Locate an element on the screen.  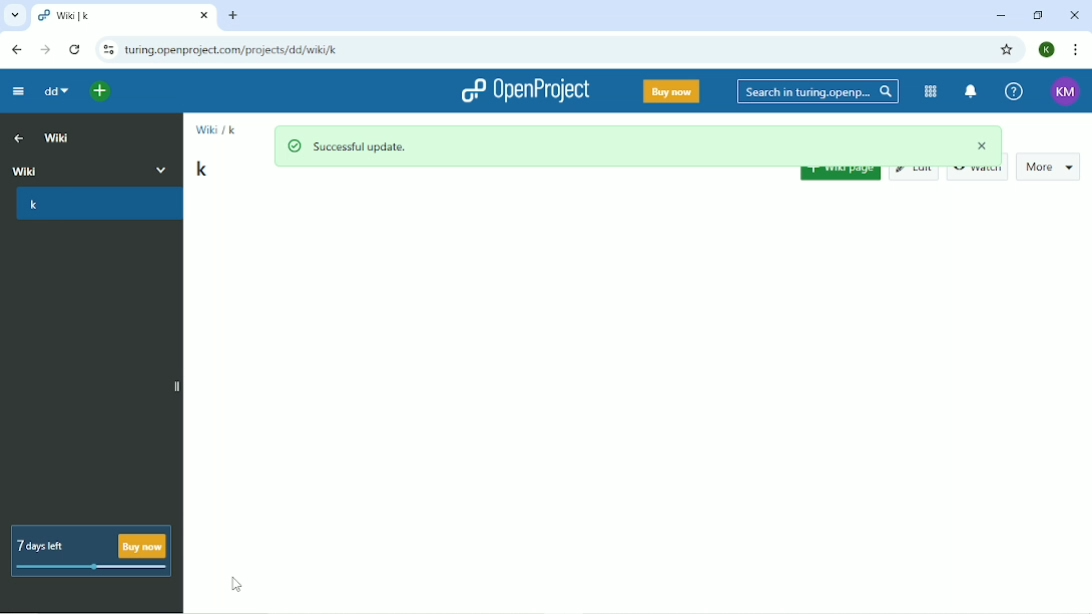
7 days left  is located at coordinates (95, 550).